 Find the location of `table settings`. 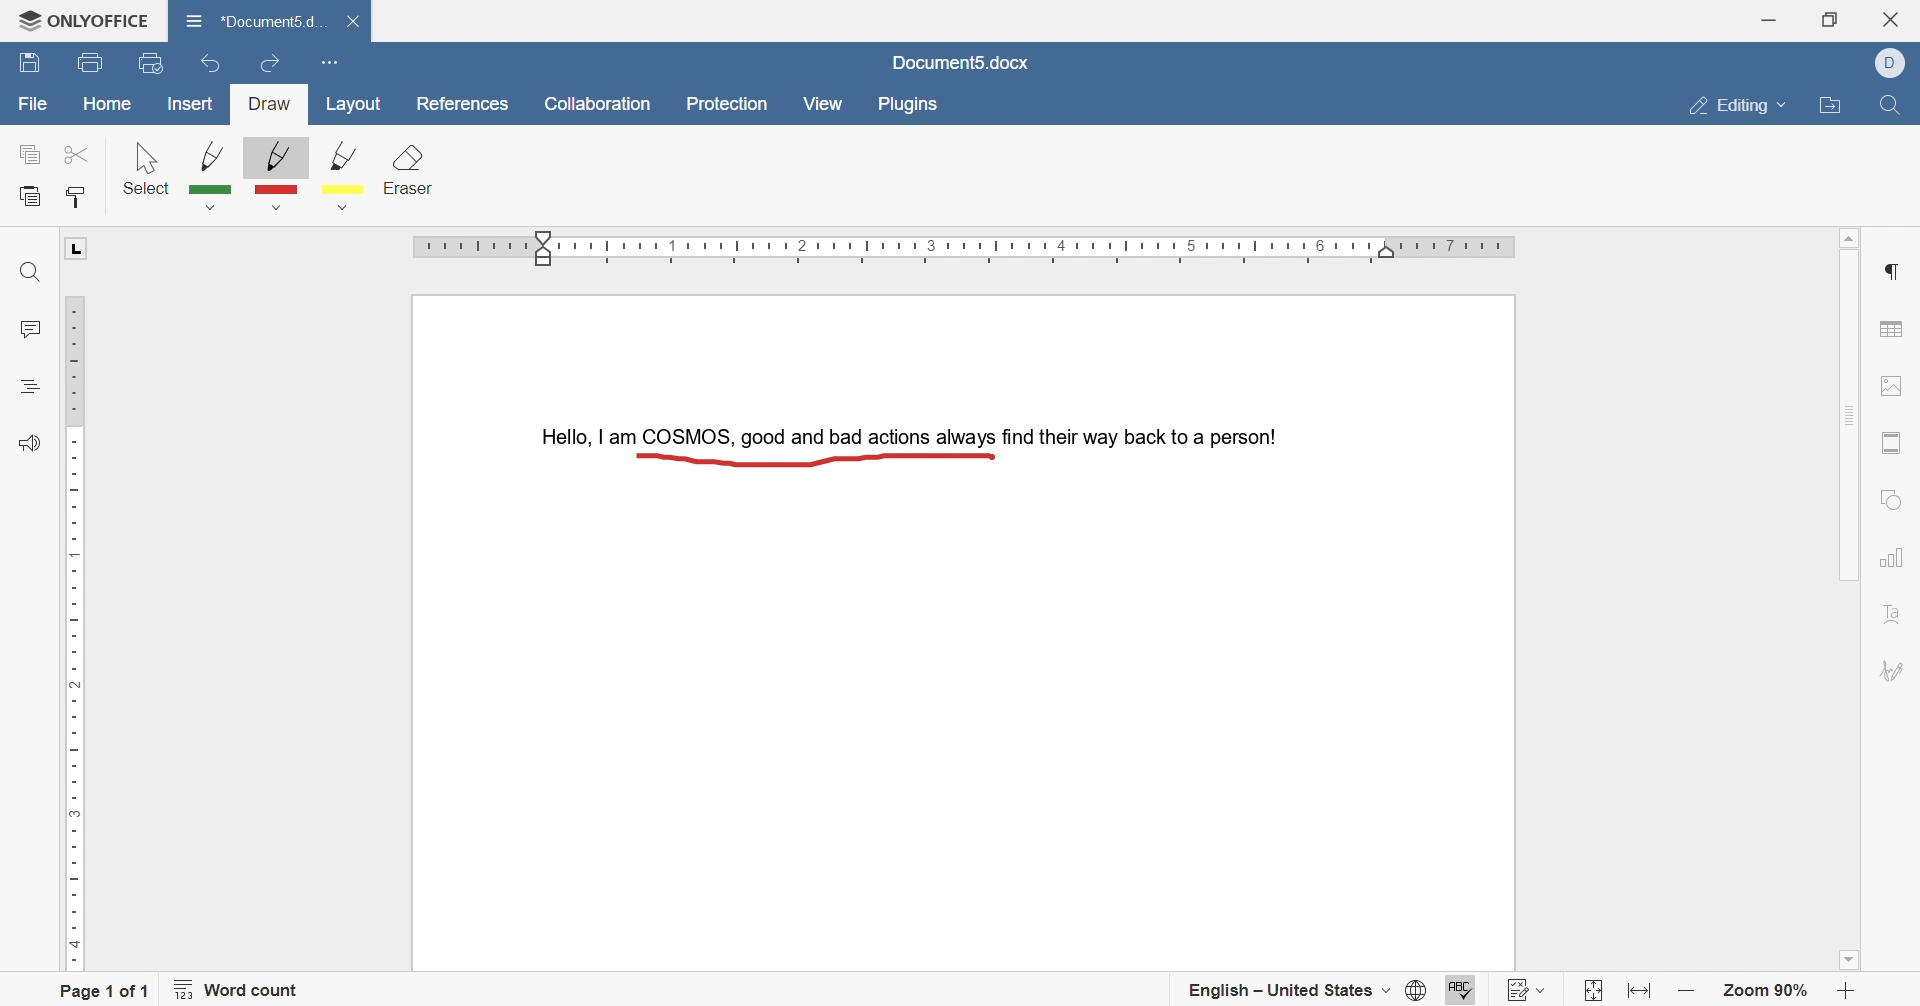

table settings is located at coordinates (1894, 332).